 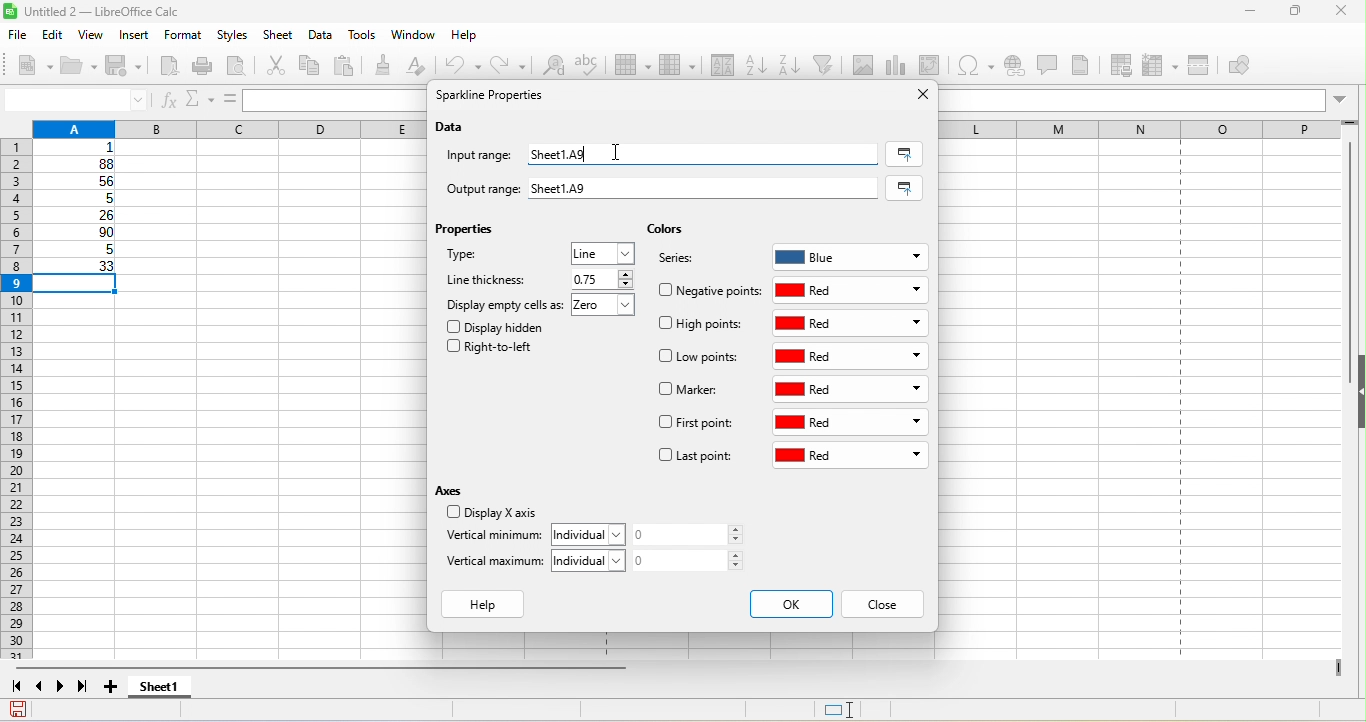 What do you see at coordinates (322, 36) in the screenshot?
I see `data` at bounding box center [322, 36].